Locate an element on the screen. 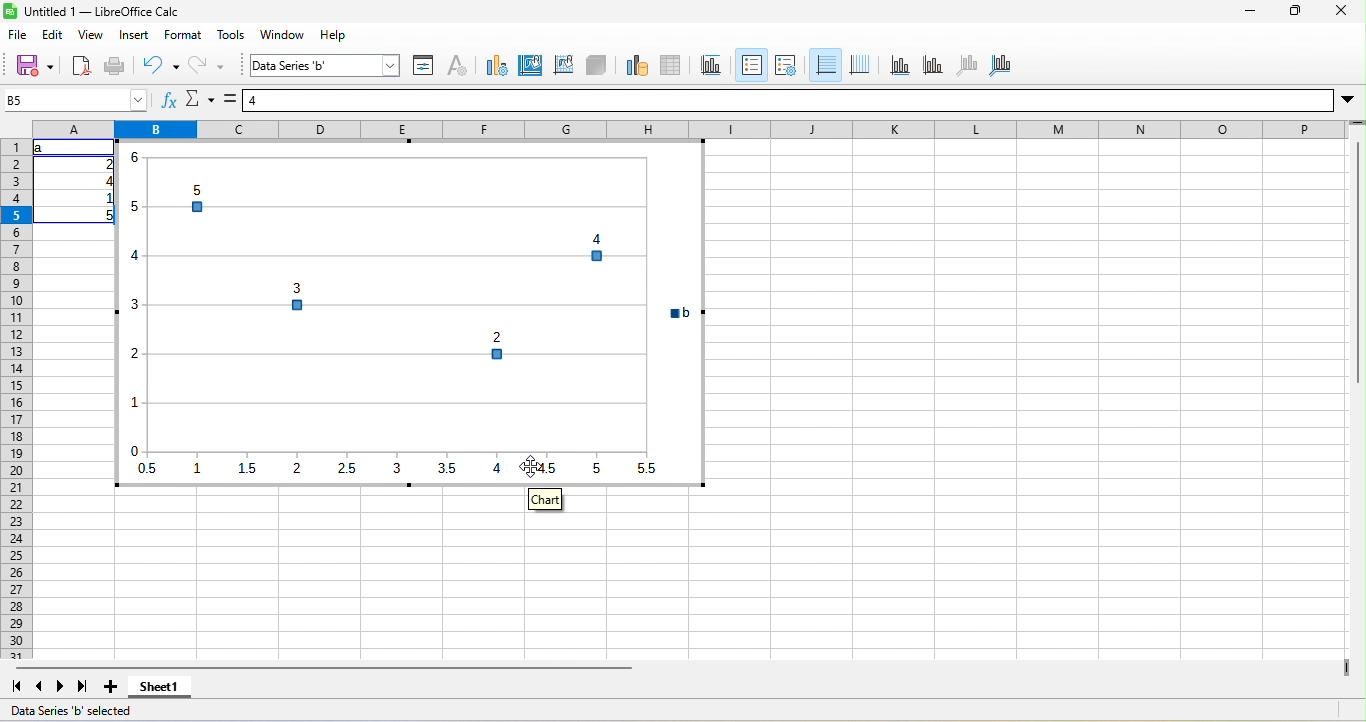  window is located at coordinates (282, 35).